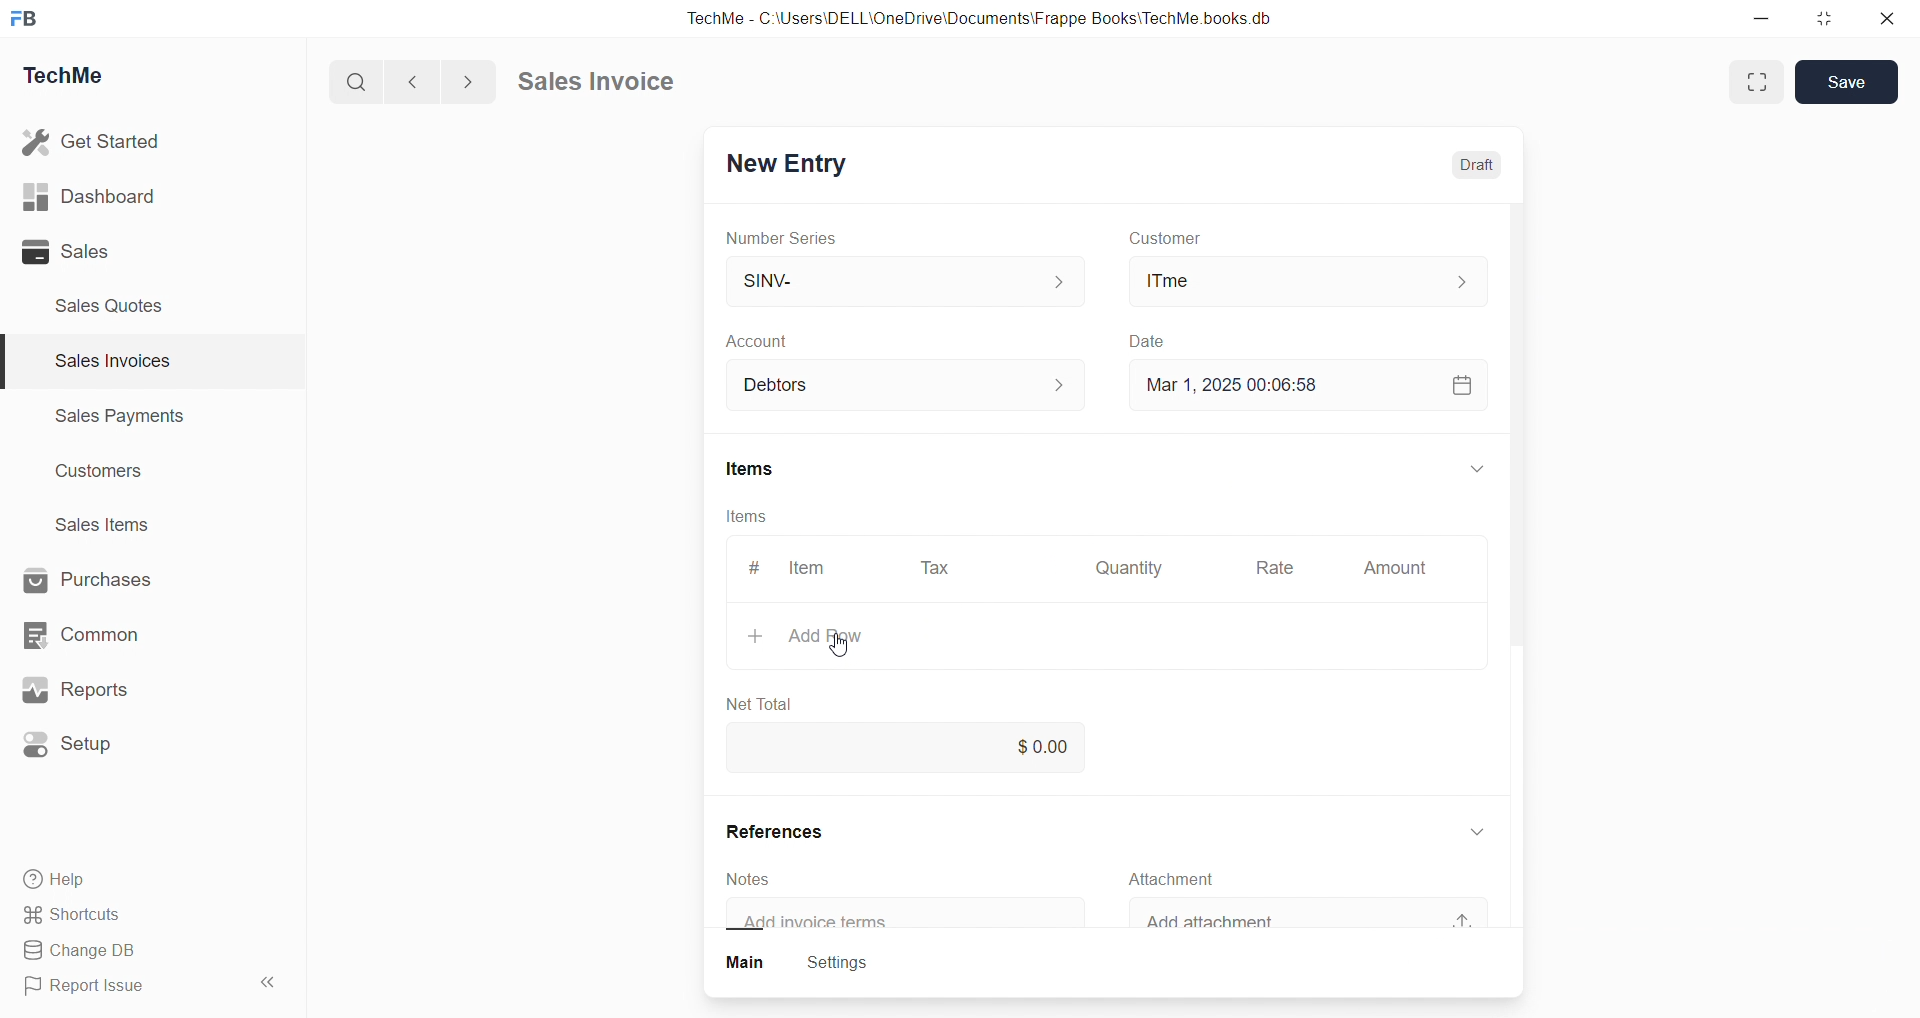  What do you see at coordinates (80, 916) in the screenshot?
I see ` Shortcuts` at bounding box center [80, 916].